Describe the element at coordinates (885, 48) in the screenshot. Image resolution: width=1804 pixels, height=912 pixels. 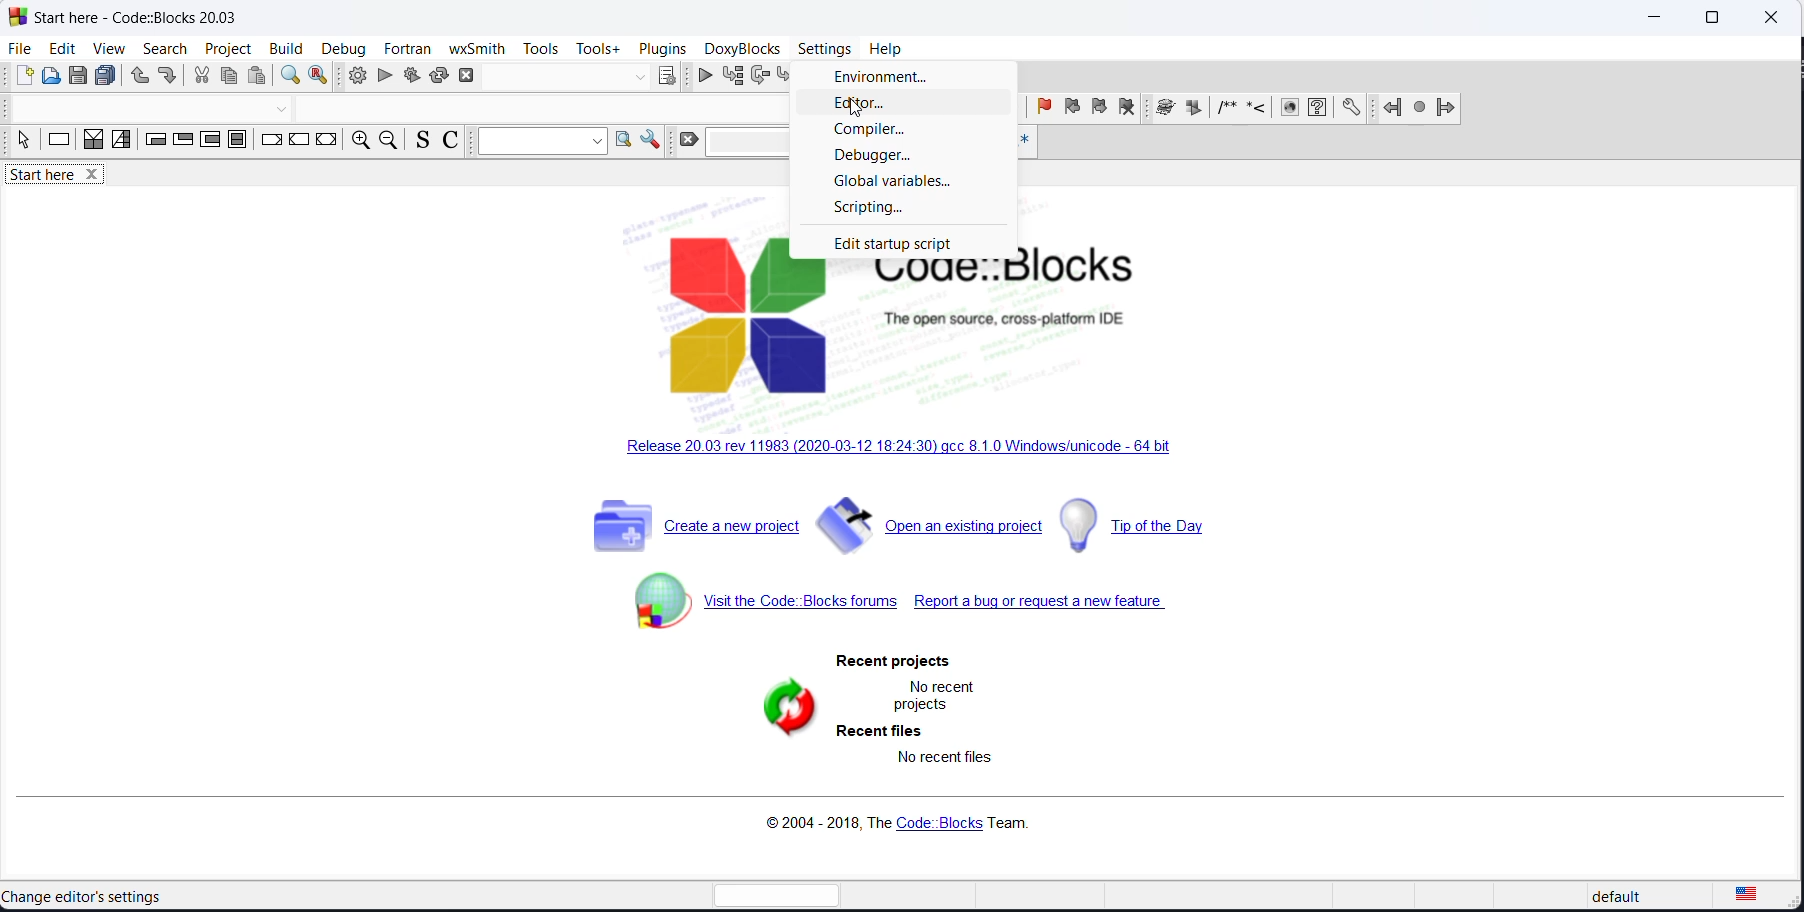
I see `help` at that location.